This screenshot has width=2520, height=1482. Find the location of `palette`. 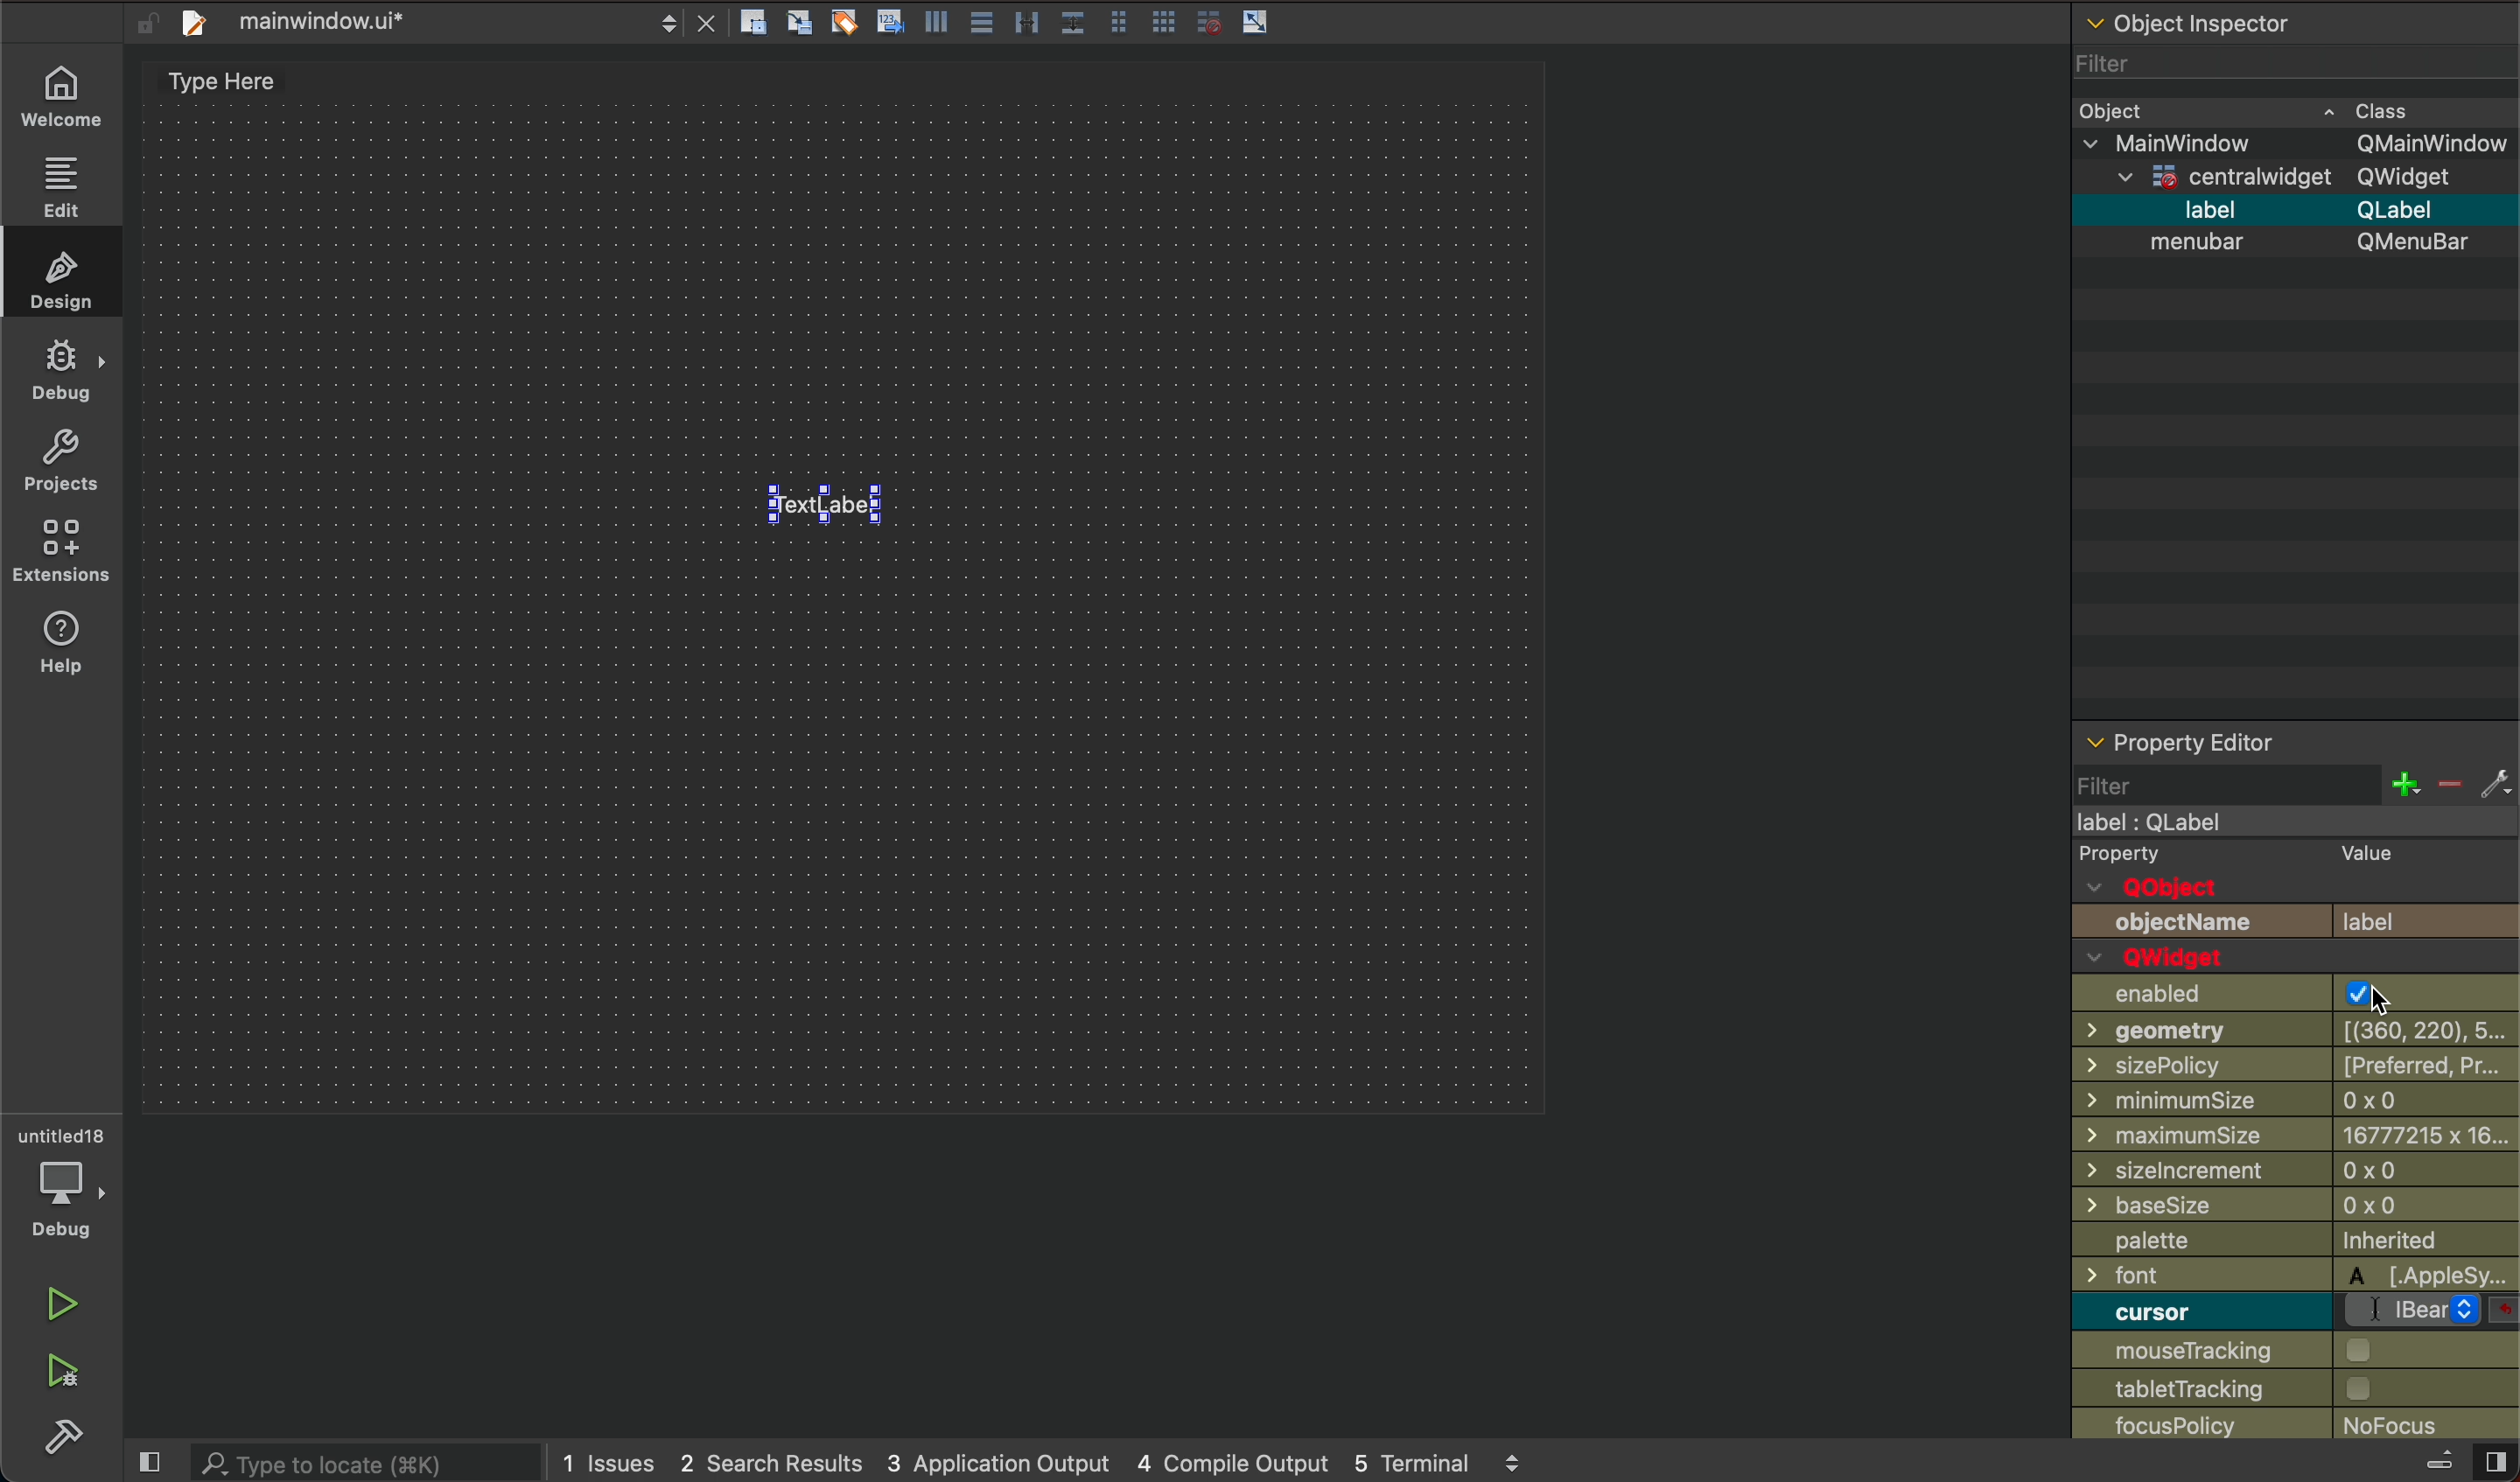

palette is located at coordinates (2170, 1241).